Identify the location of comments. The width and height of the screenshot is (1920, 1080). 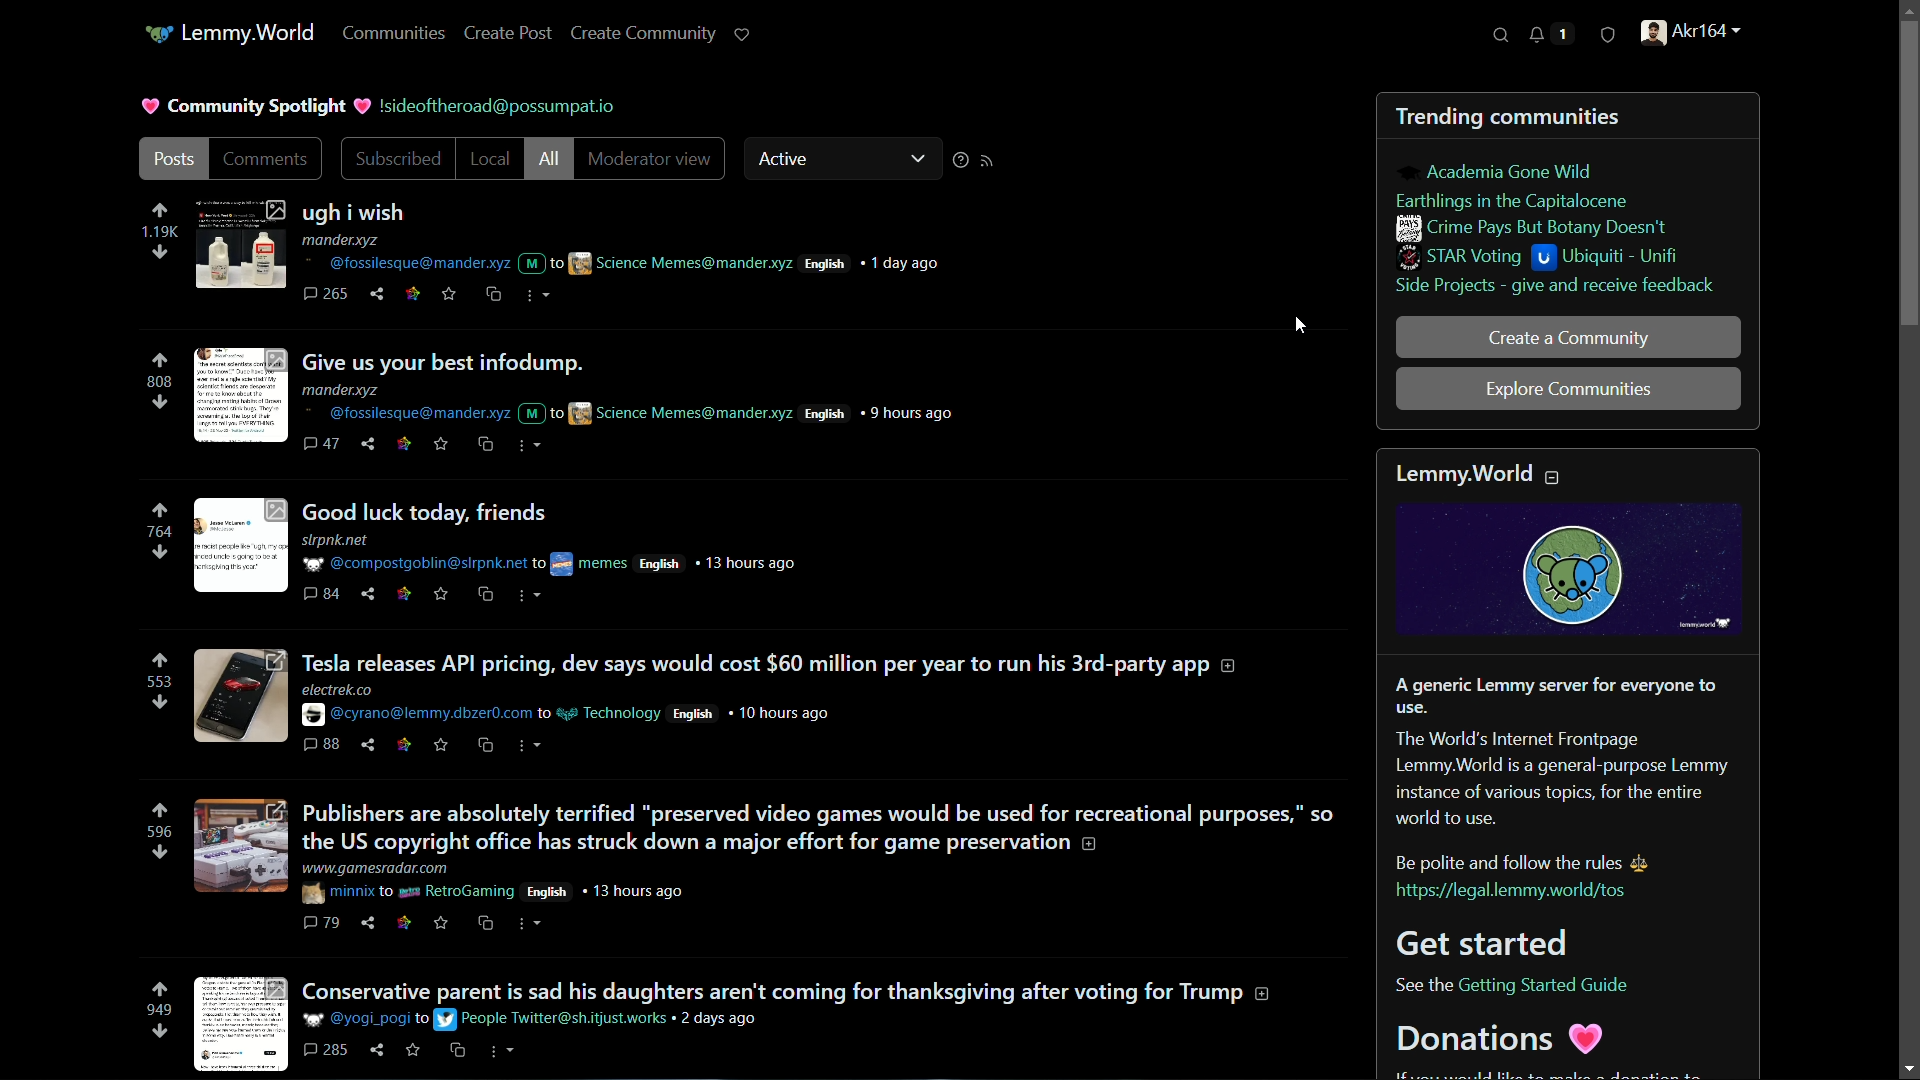
(266, 160).